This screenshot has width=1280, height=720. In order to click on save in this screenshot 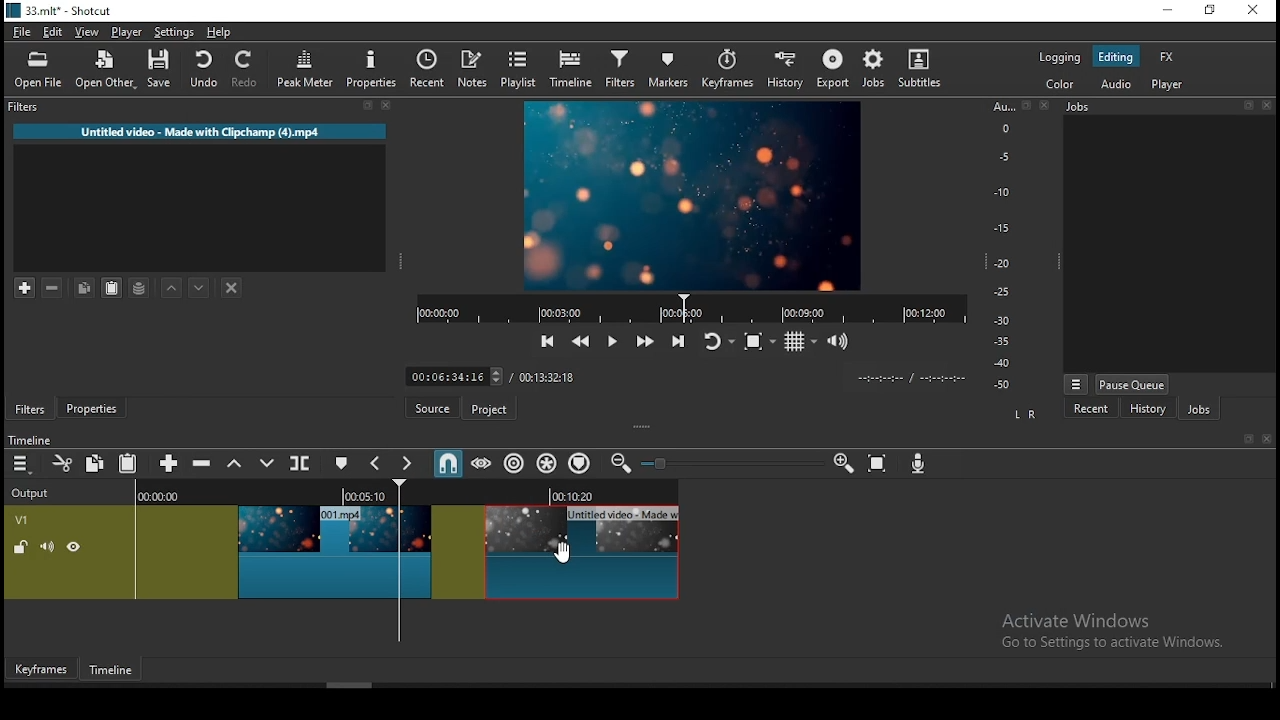, I will do `click(163, 72)`.